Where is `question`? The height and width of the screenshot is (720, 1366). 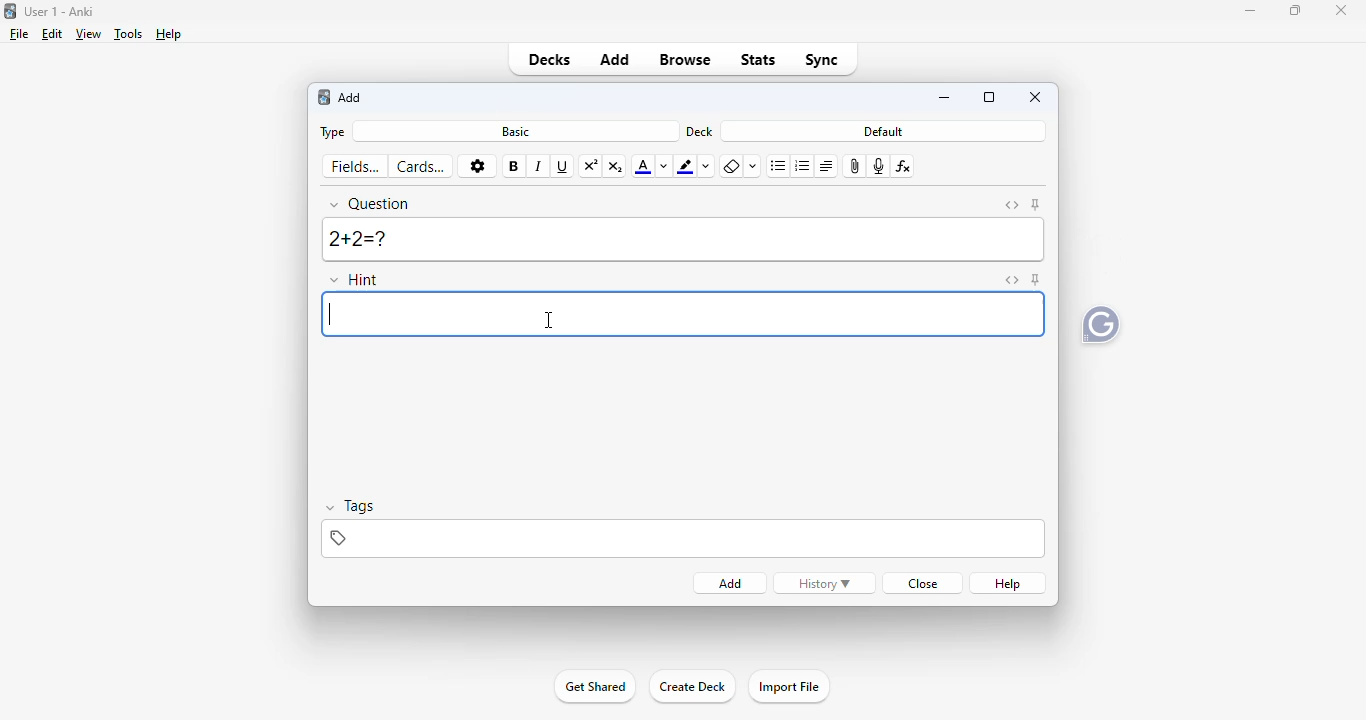
question is located at coordinates (370, 204).